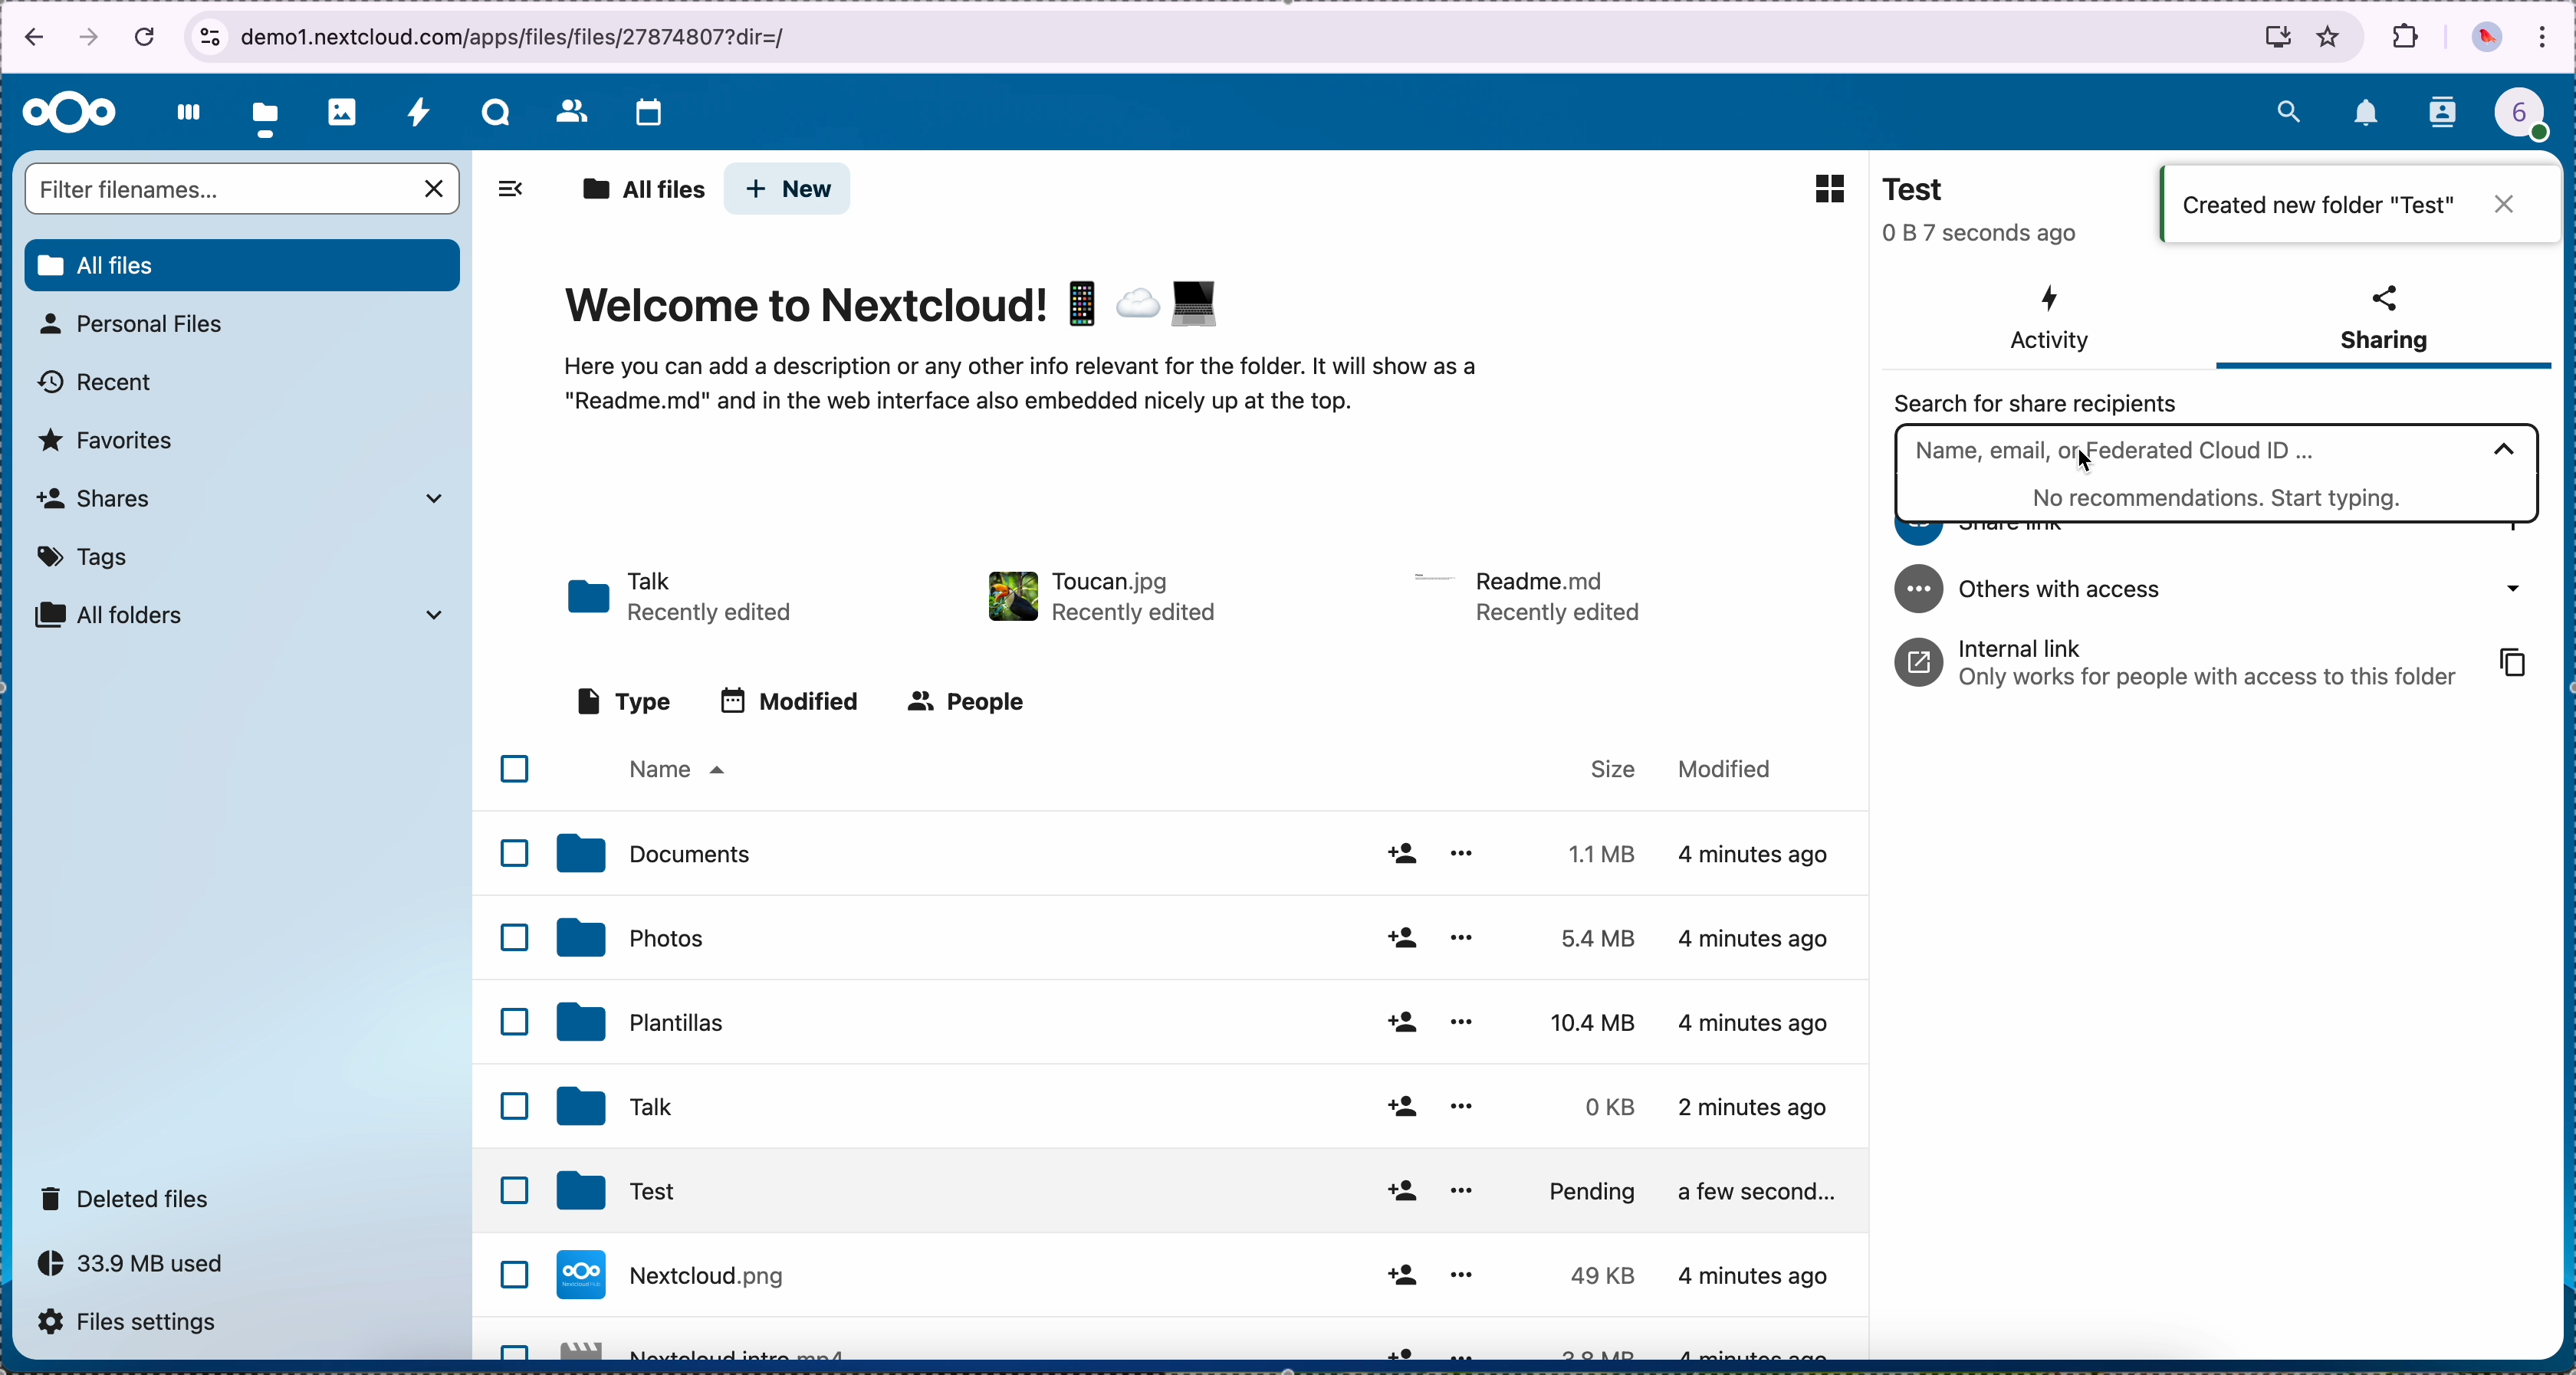  Describe the element at coordinates (90, 39) in the screenshot. I see `navigate foward` at that location.